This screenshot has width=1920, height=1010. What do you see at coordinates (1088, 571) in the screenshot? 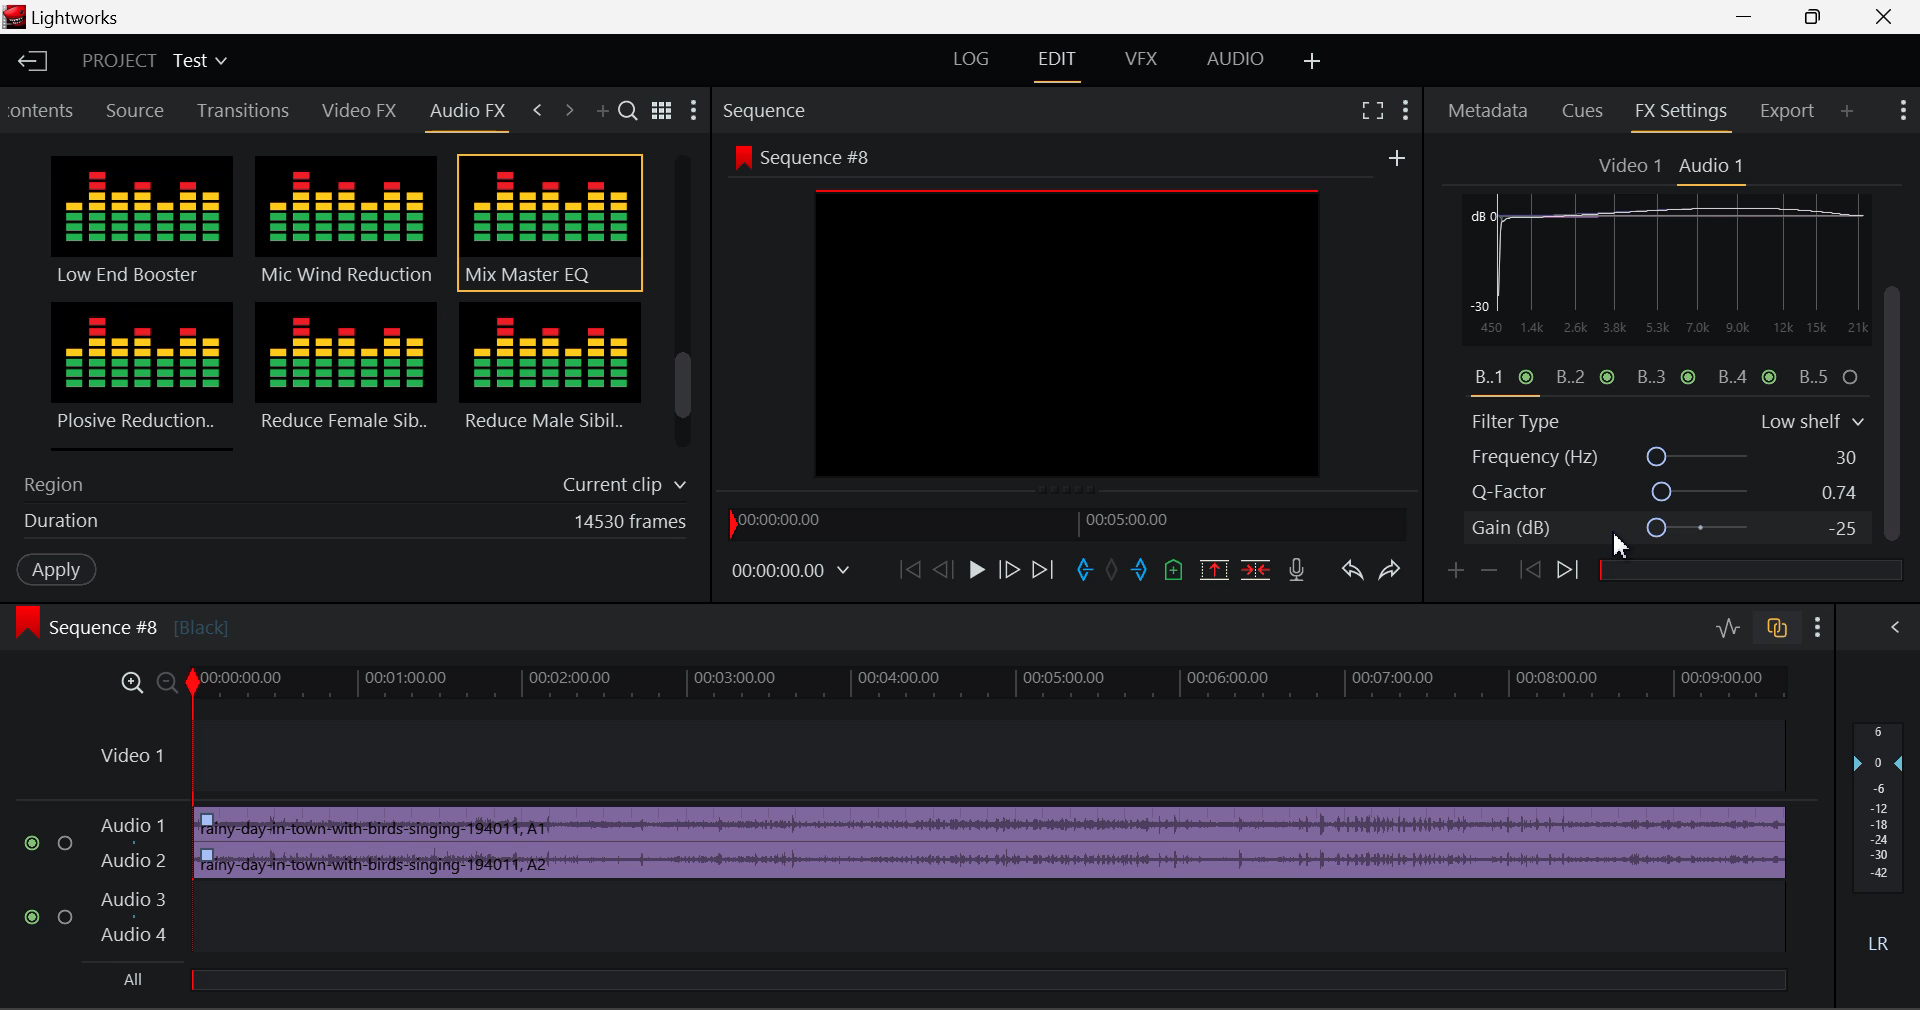
I see `Mark In` at bounding box center [1088, 571].